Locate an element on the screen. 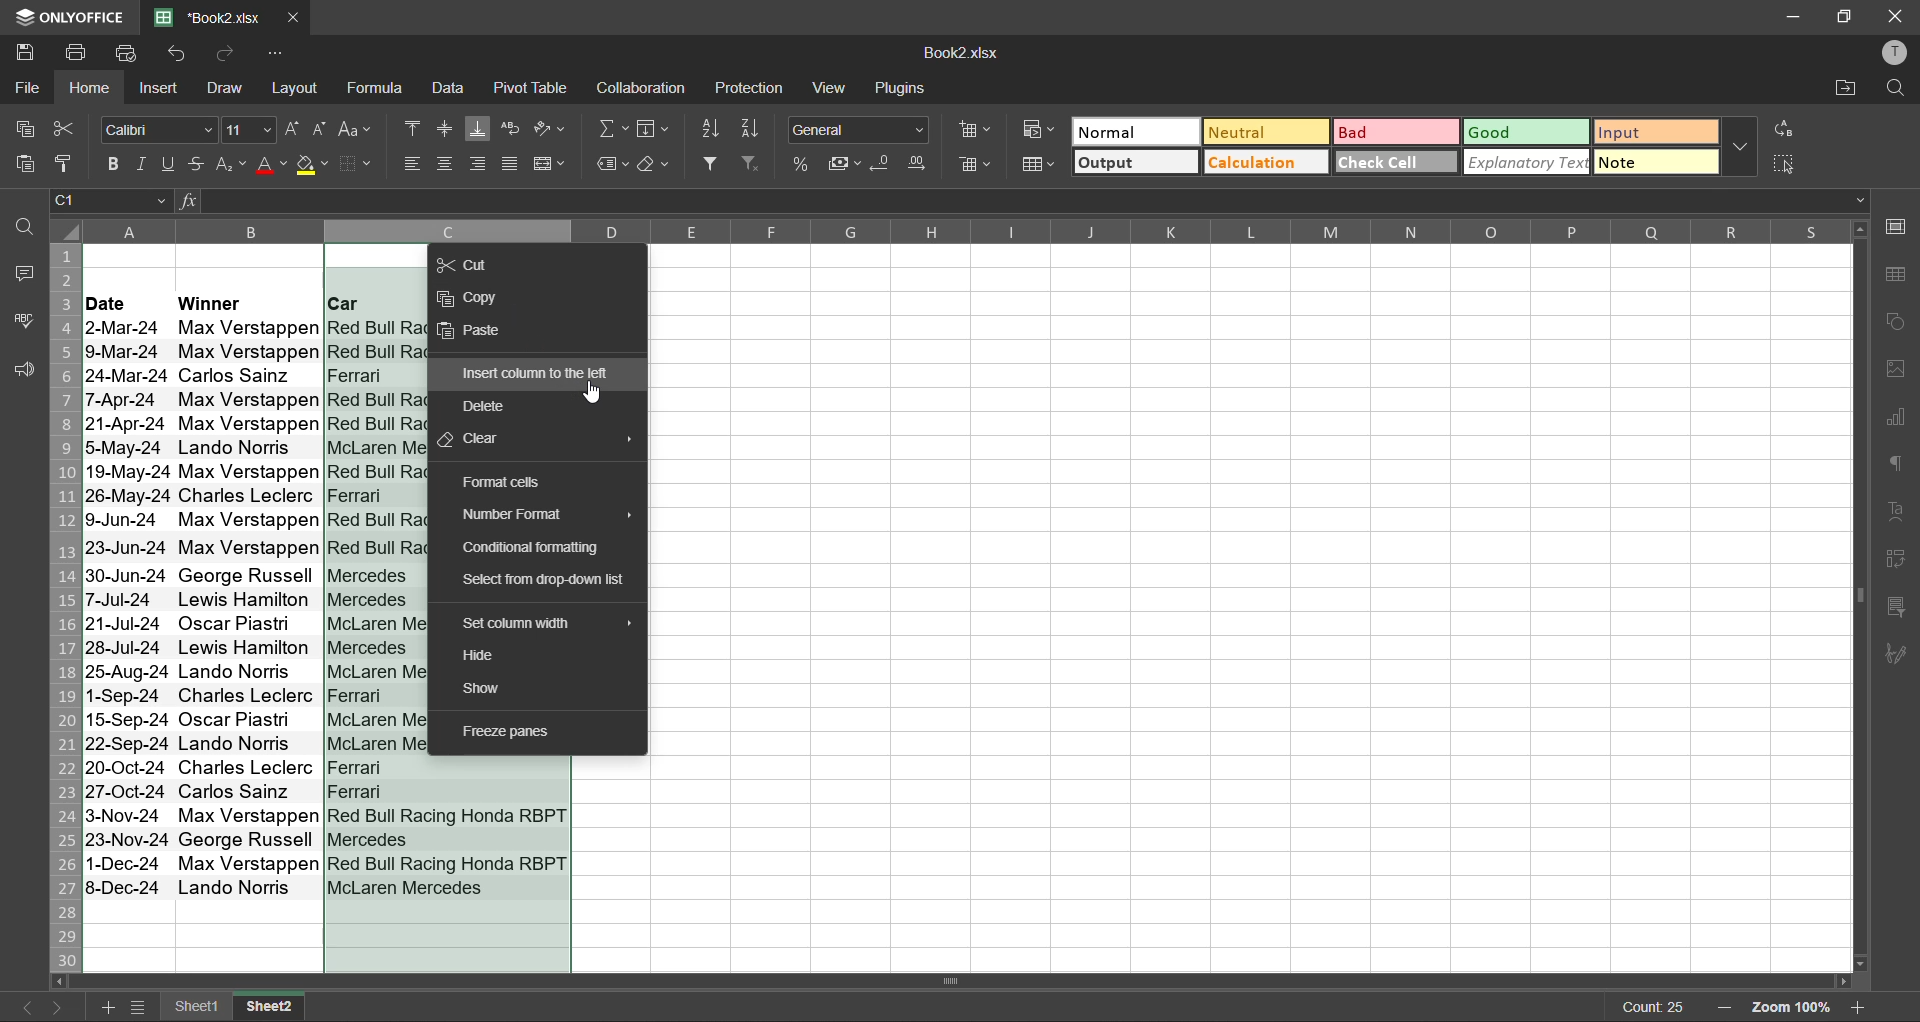 The height and width of the screenshot is (1022, 1920). named ranges is located at coordinates (612, 164).